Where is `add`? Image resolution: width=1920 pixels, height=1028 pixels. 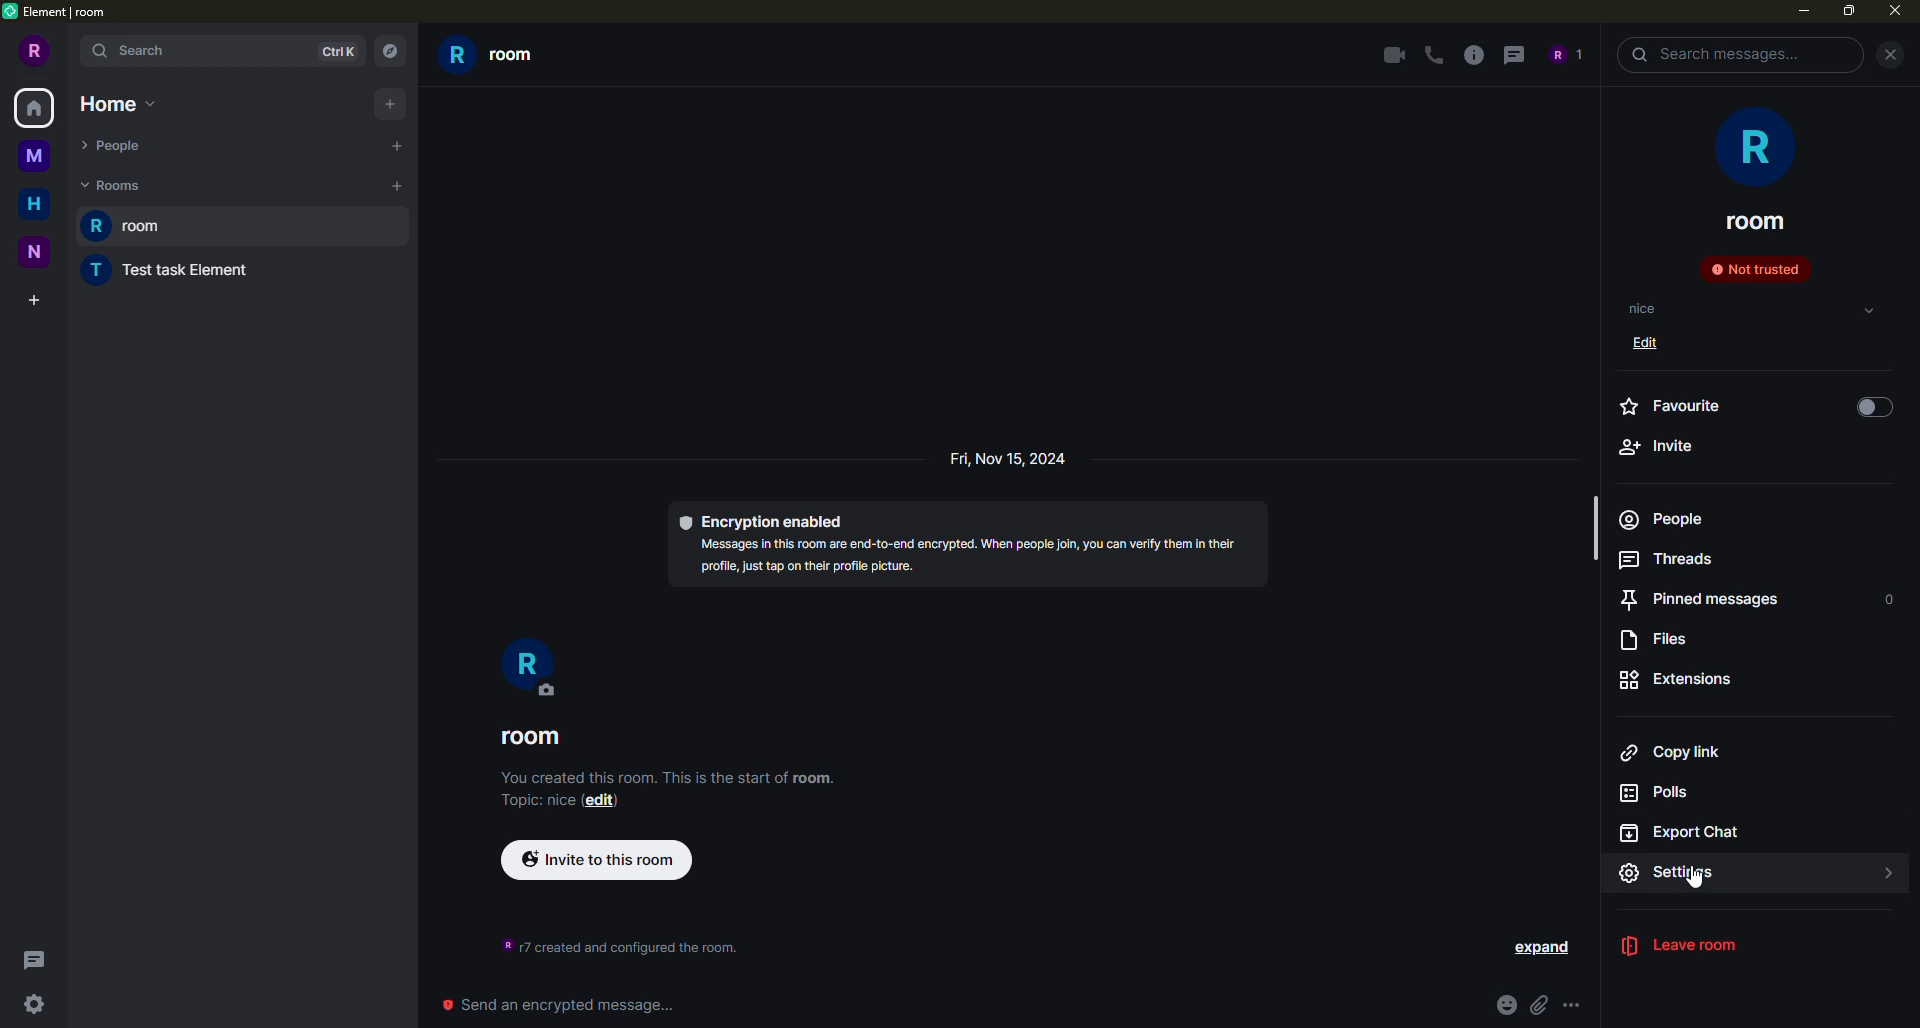 add is located at coordinates (398, 186).